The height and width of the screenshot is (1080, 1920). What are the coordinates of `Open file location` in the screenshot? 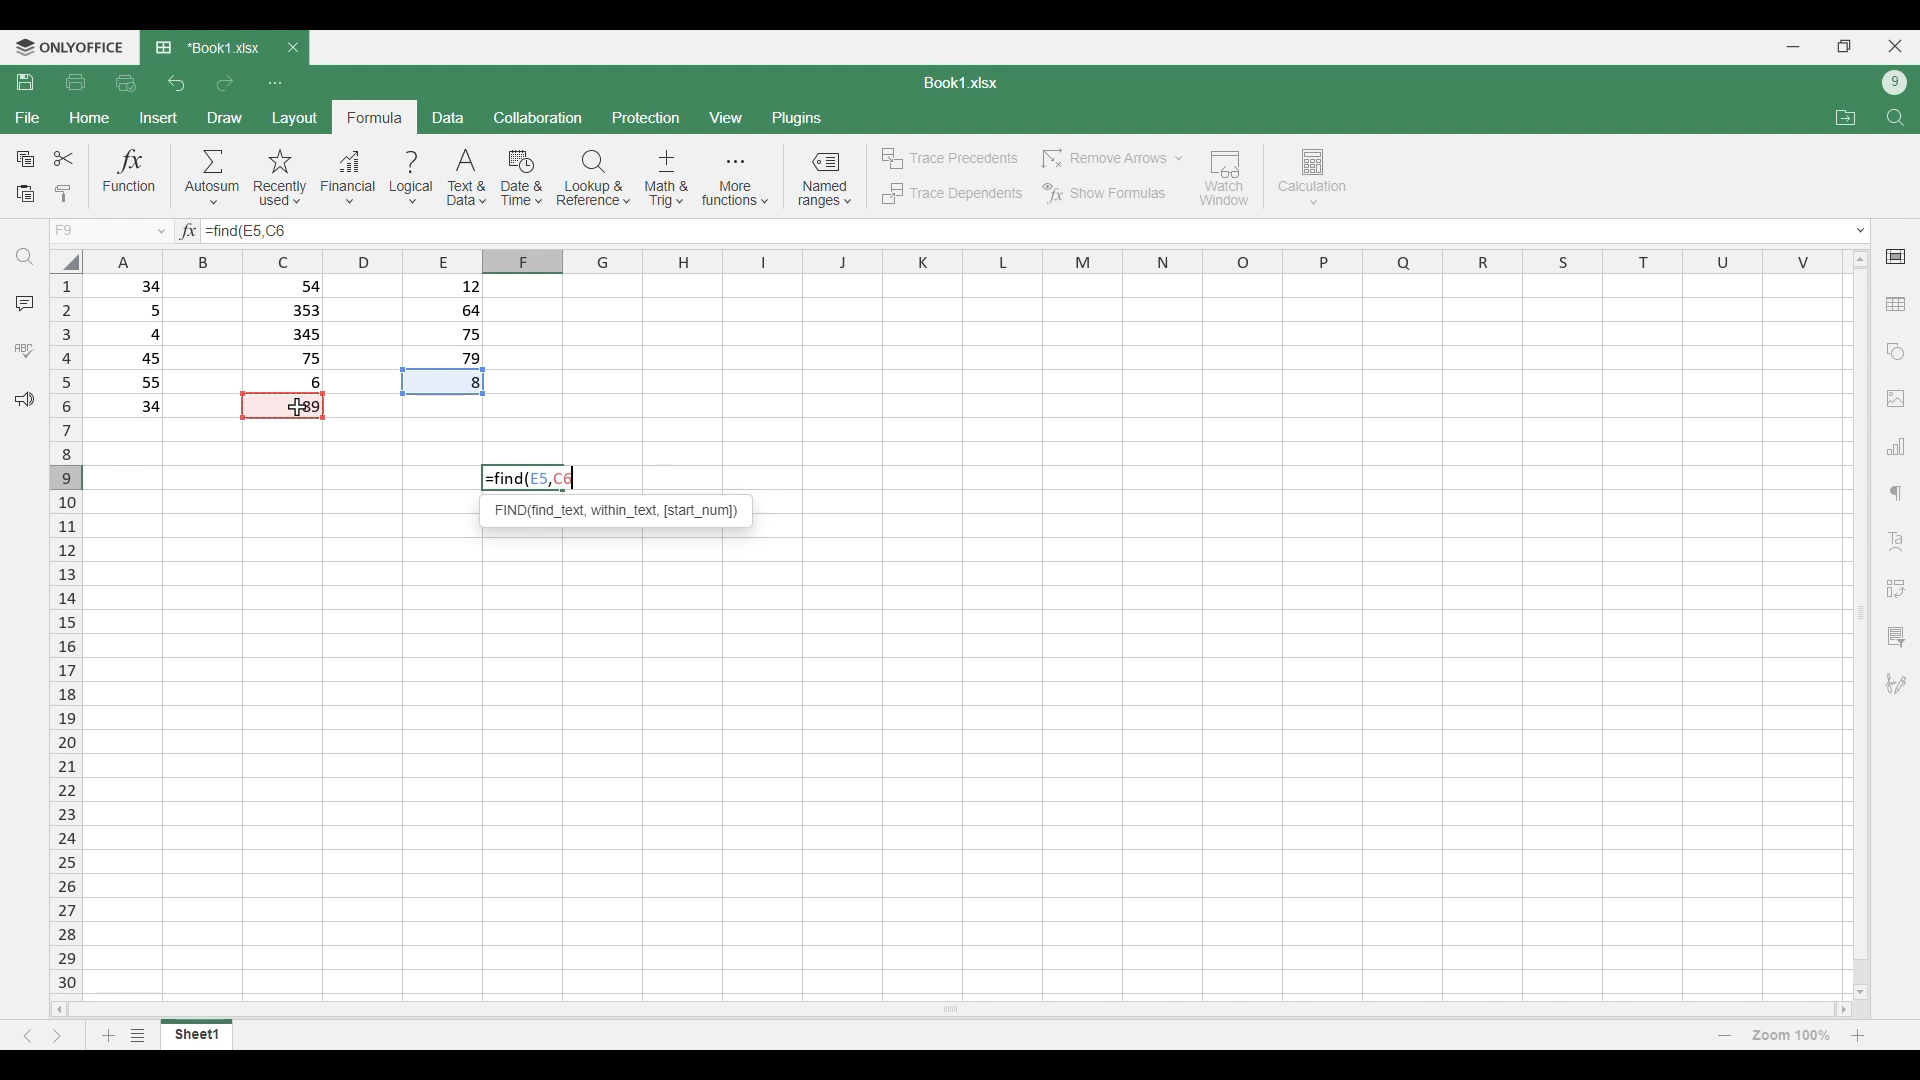 It's located at (1846, 118).